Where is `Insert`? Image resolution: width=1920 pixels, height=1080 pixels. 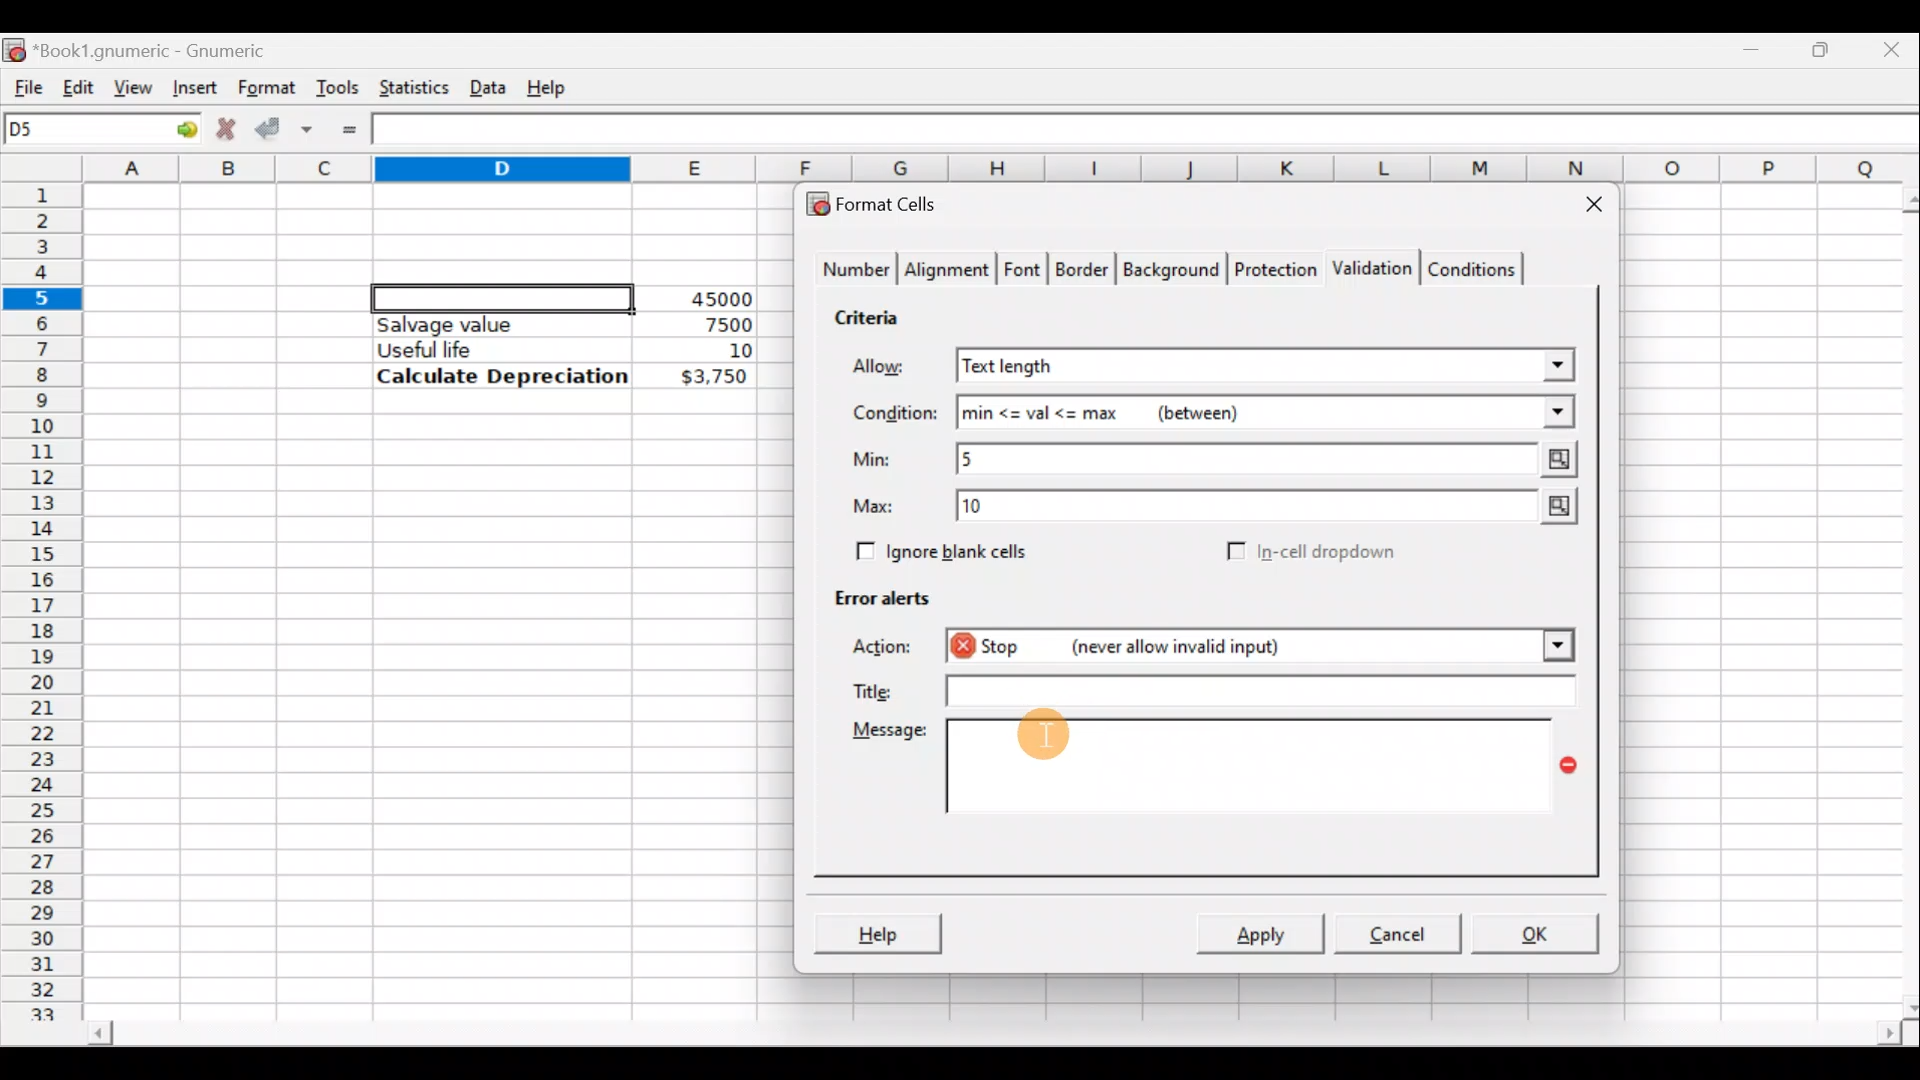 Insert is located at coordinates (192, 87).